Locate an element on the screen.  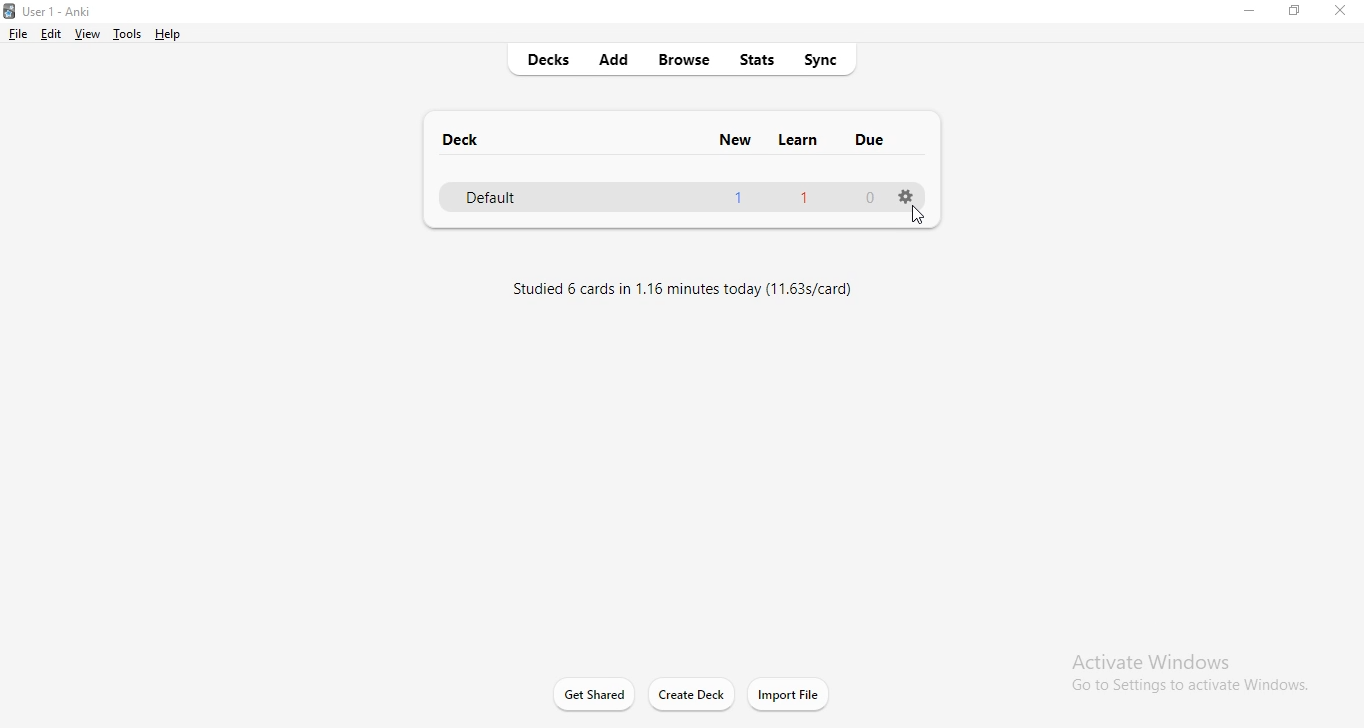
get started is located at coordinates (598, 693).